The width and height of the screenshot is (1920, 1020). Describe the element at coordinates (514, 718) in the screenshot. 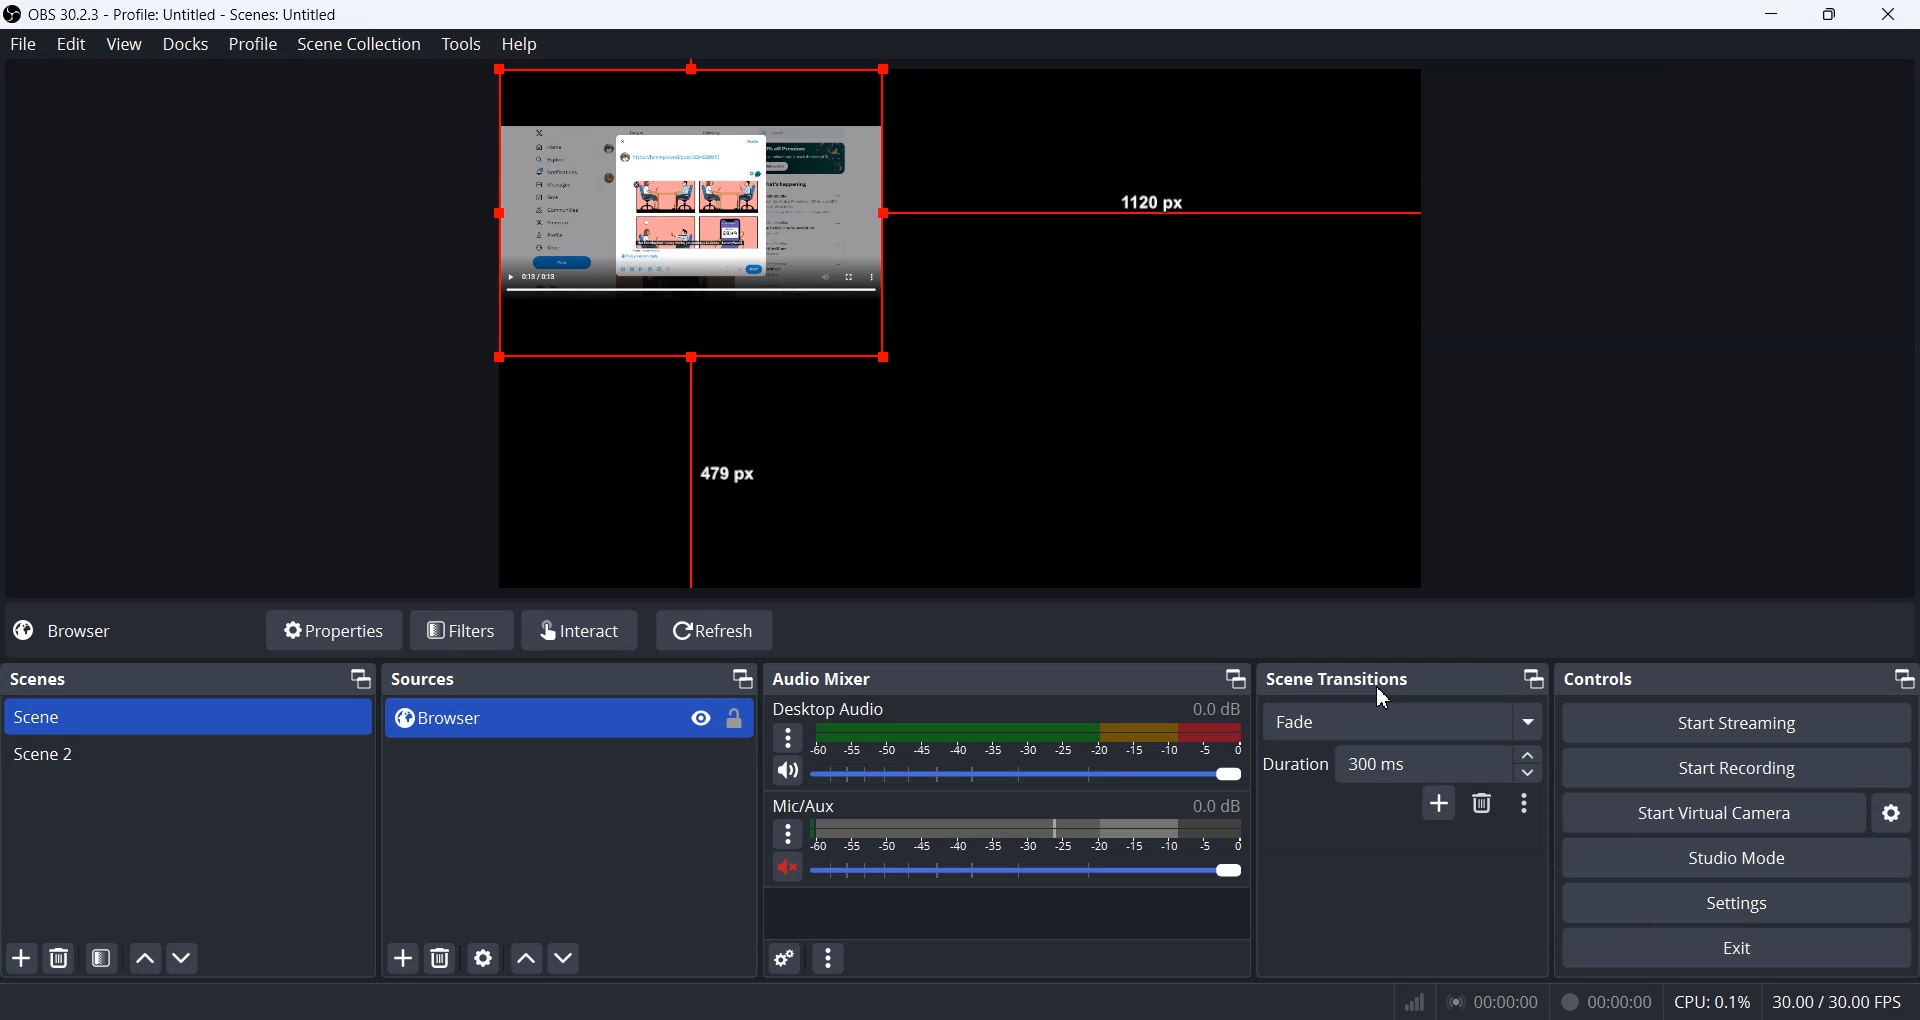

I see `Browser` at that location.